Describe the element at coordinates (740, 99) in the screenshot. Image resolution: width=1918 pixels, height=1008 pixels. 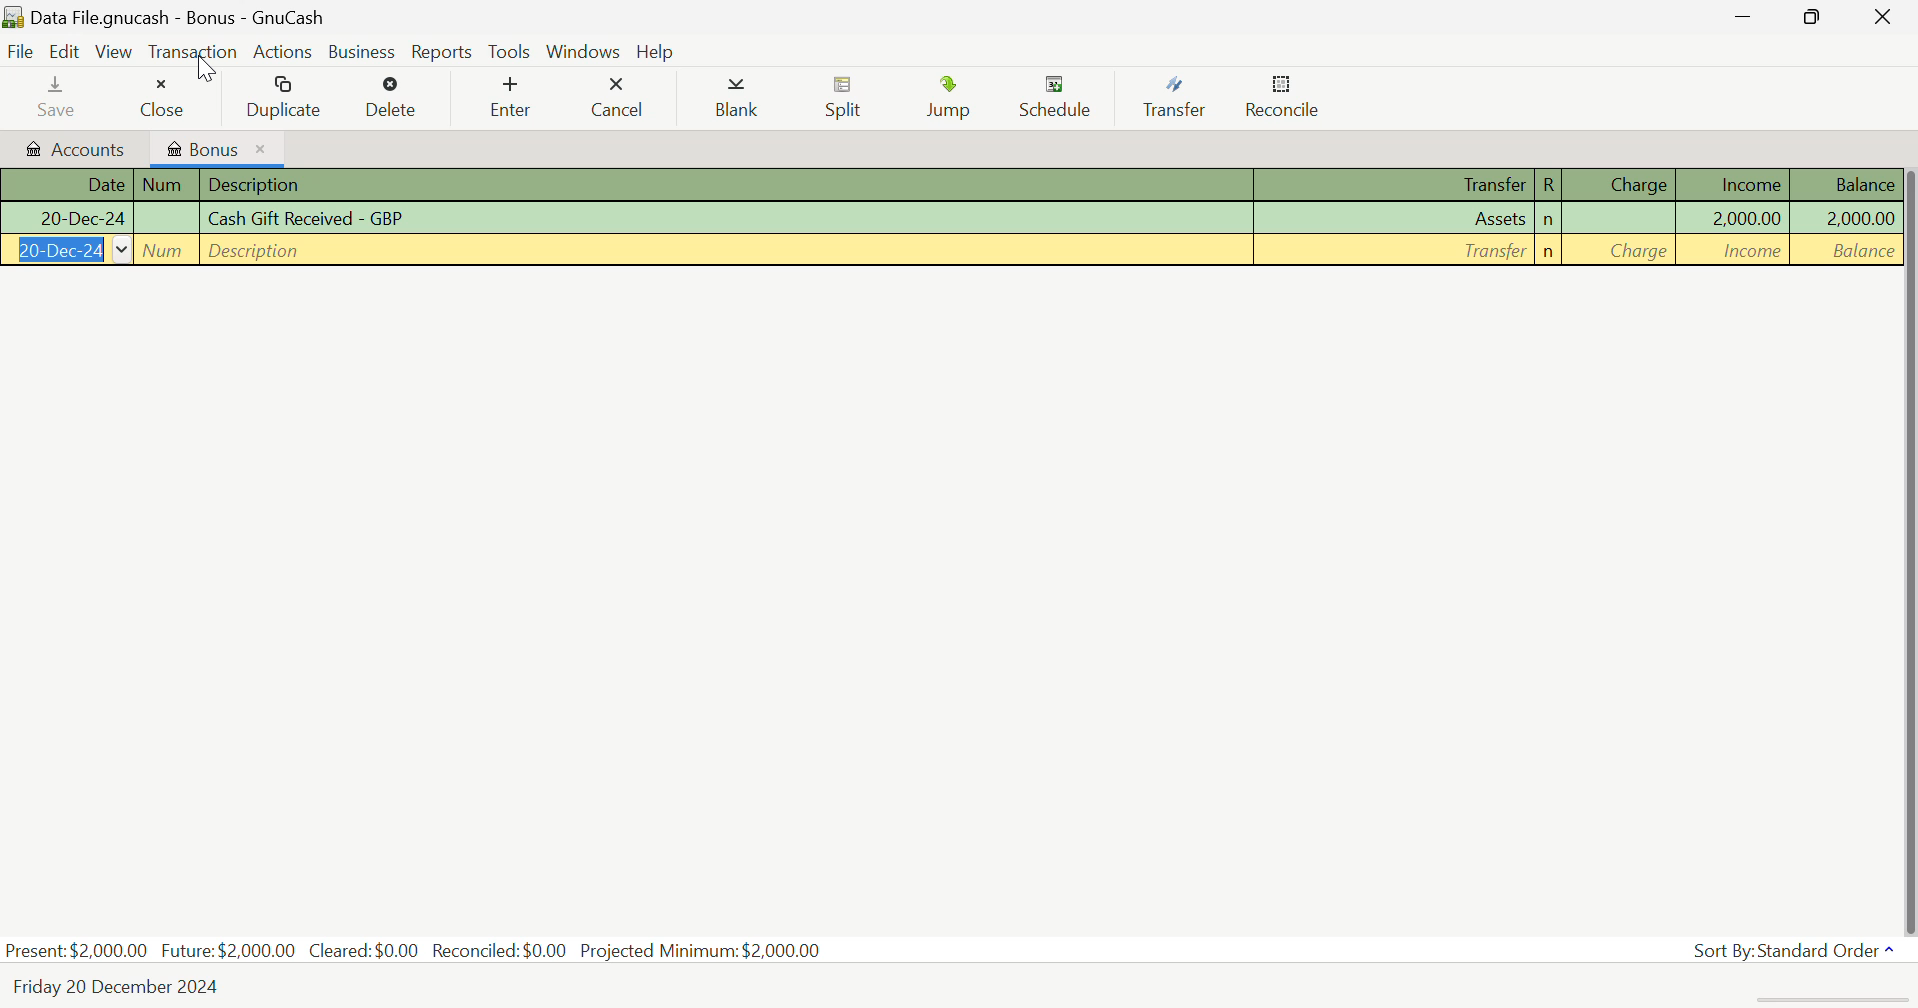
I see `Blank` at that location.